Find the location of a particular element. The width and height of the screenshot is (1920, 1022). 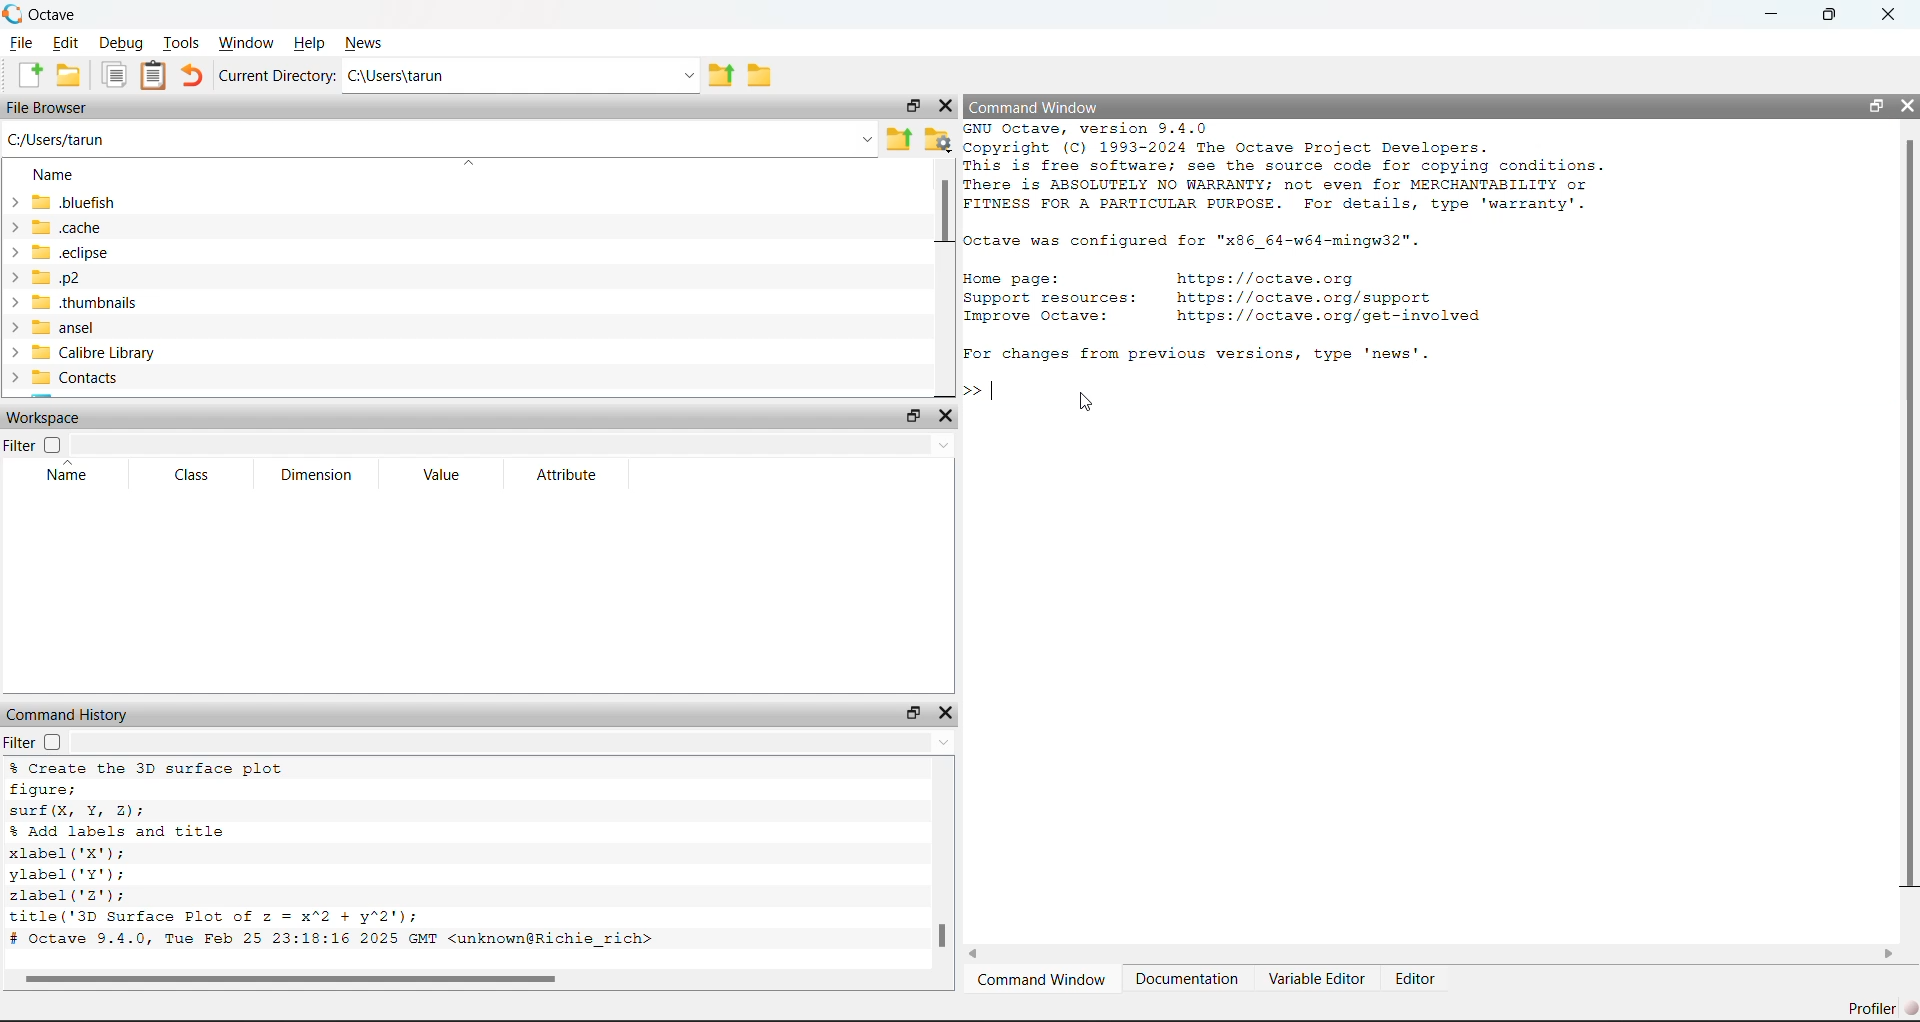

Filter is located at coordinates (20, 742).